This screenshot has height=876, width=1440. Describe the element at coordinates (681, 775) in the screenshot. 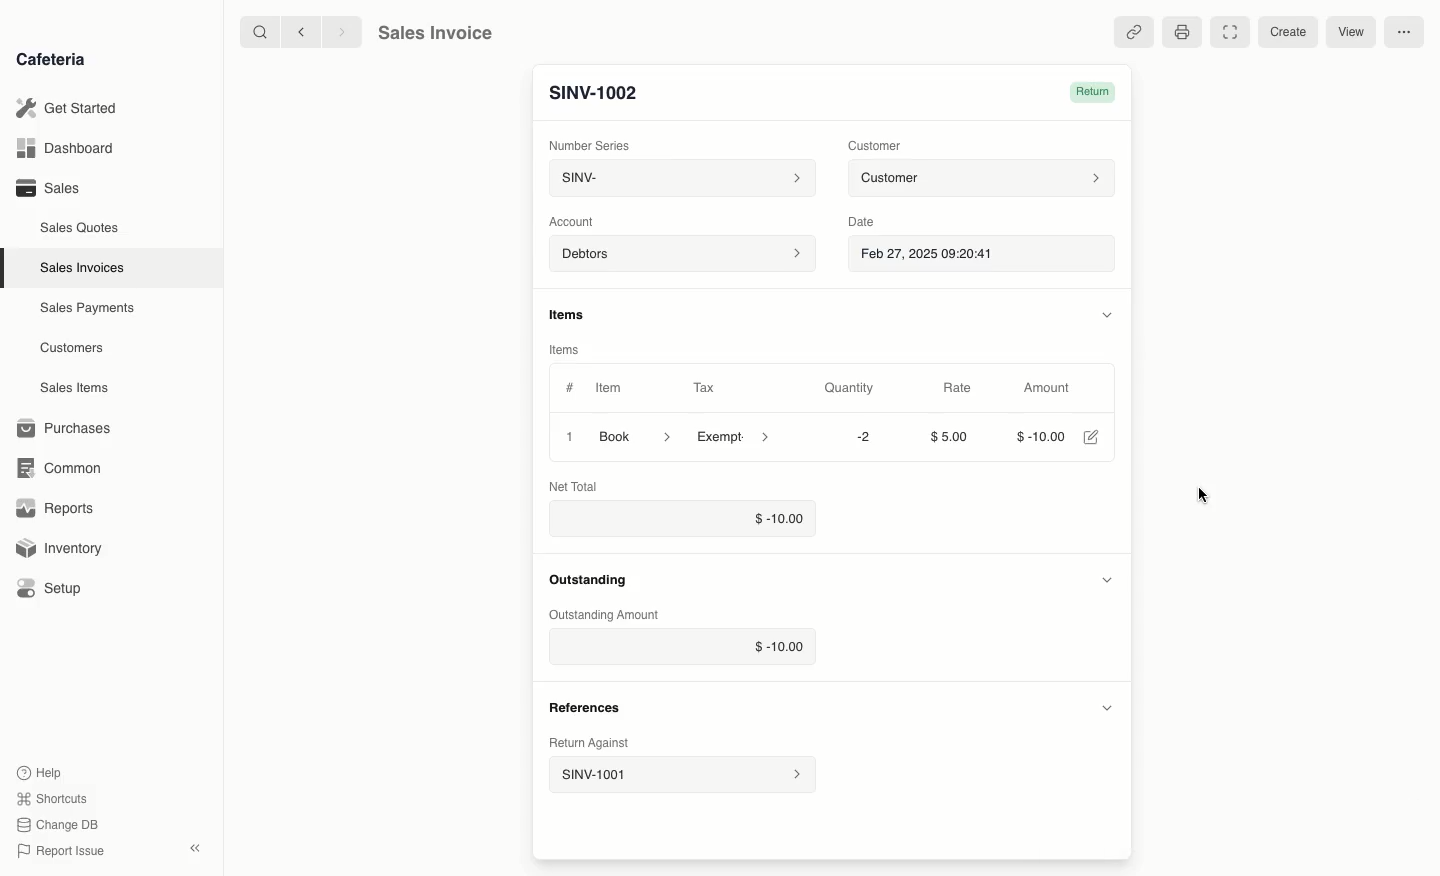

I see `SINV-1001` at that location.